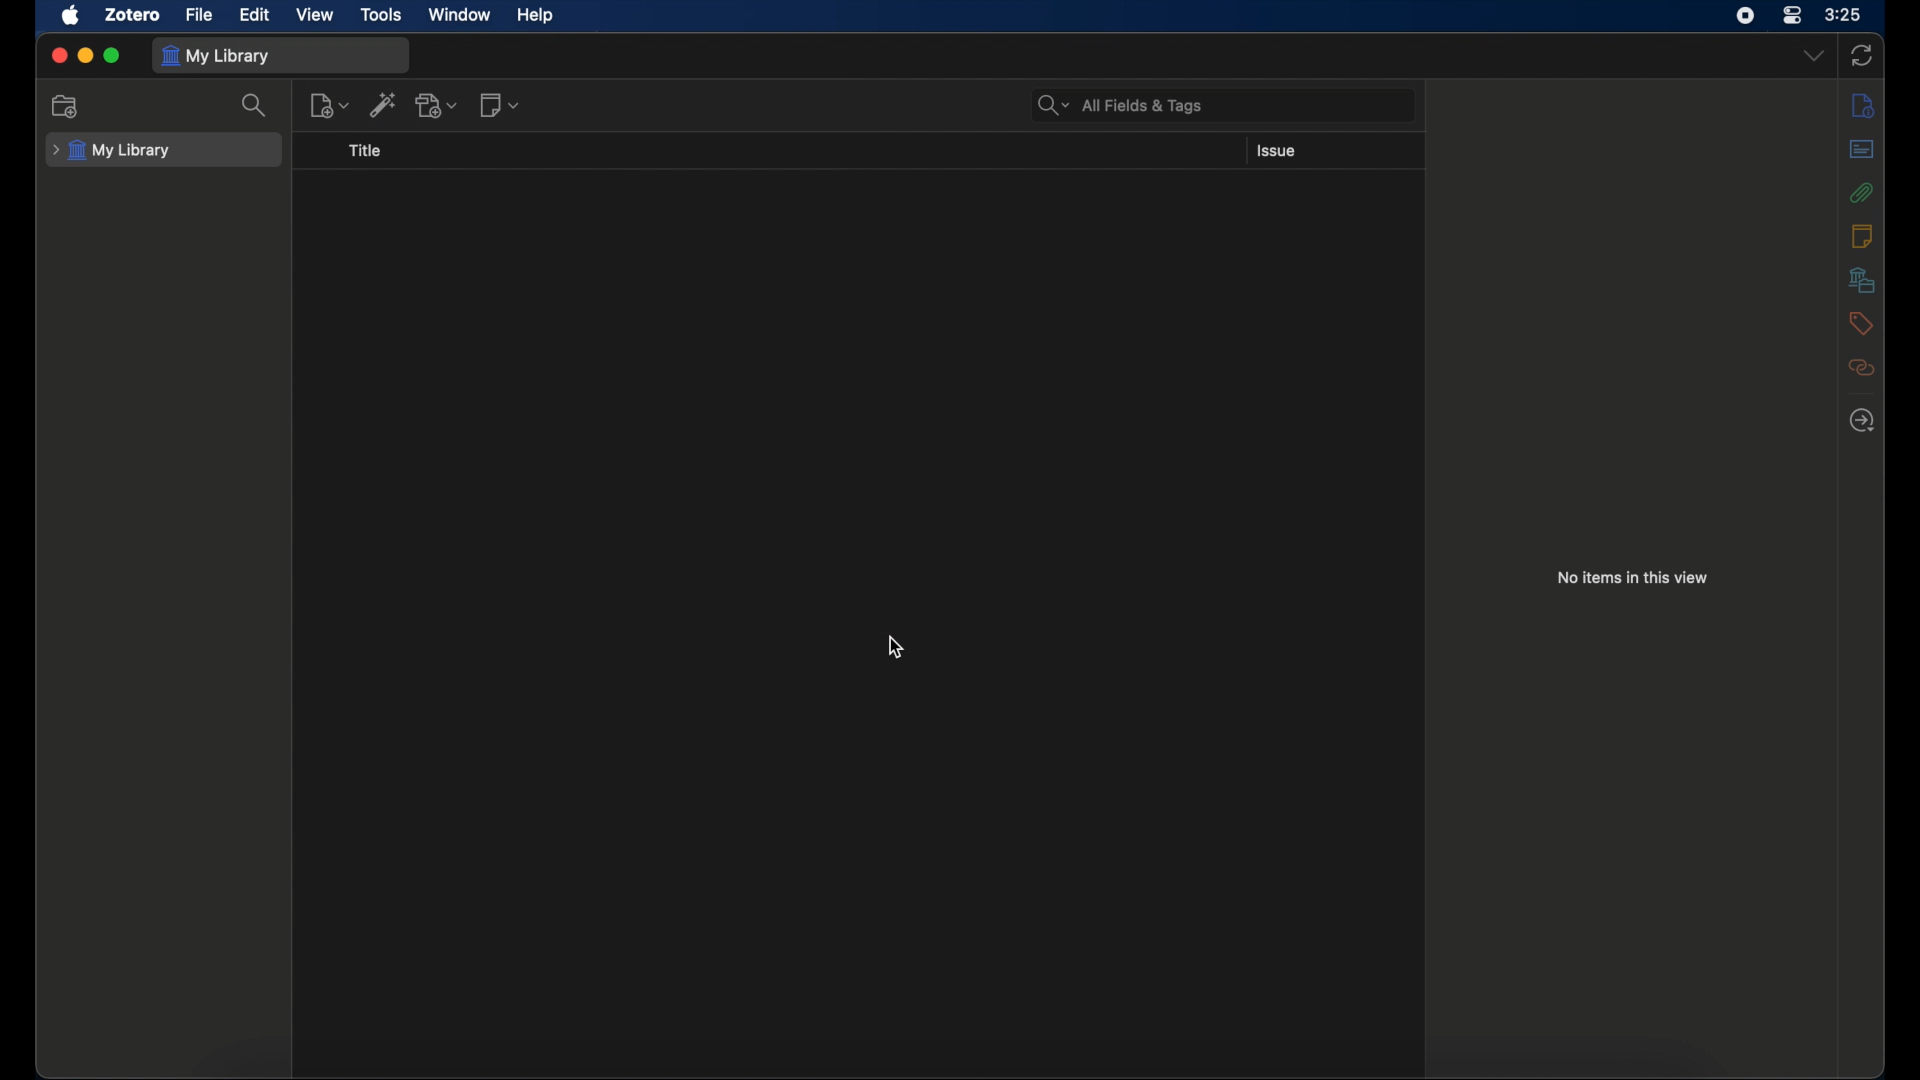 The width and height of the screenshot is (1920, 1080). Describe the element at coordinates (367, 151) in the screenshot. I see `title` at that location.